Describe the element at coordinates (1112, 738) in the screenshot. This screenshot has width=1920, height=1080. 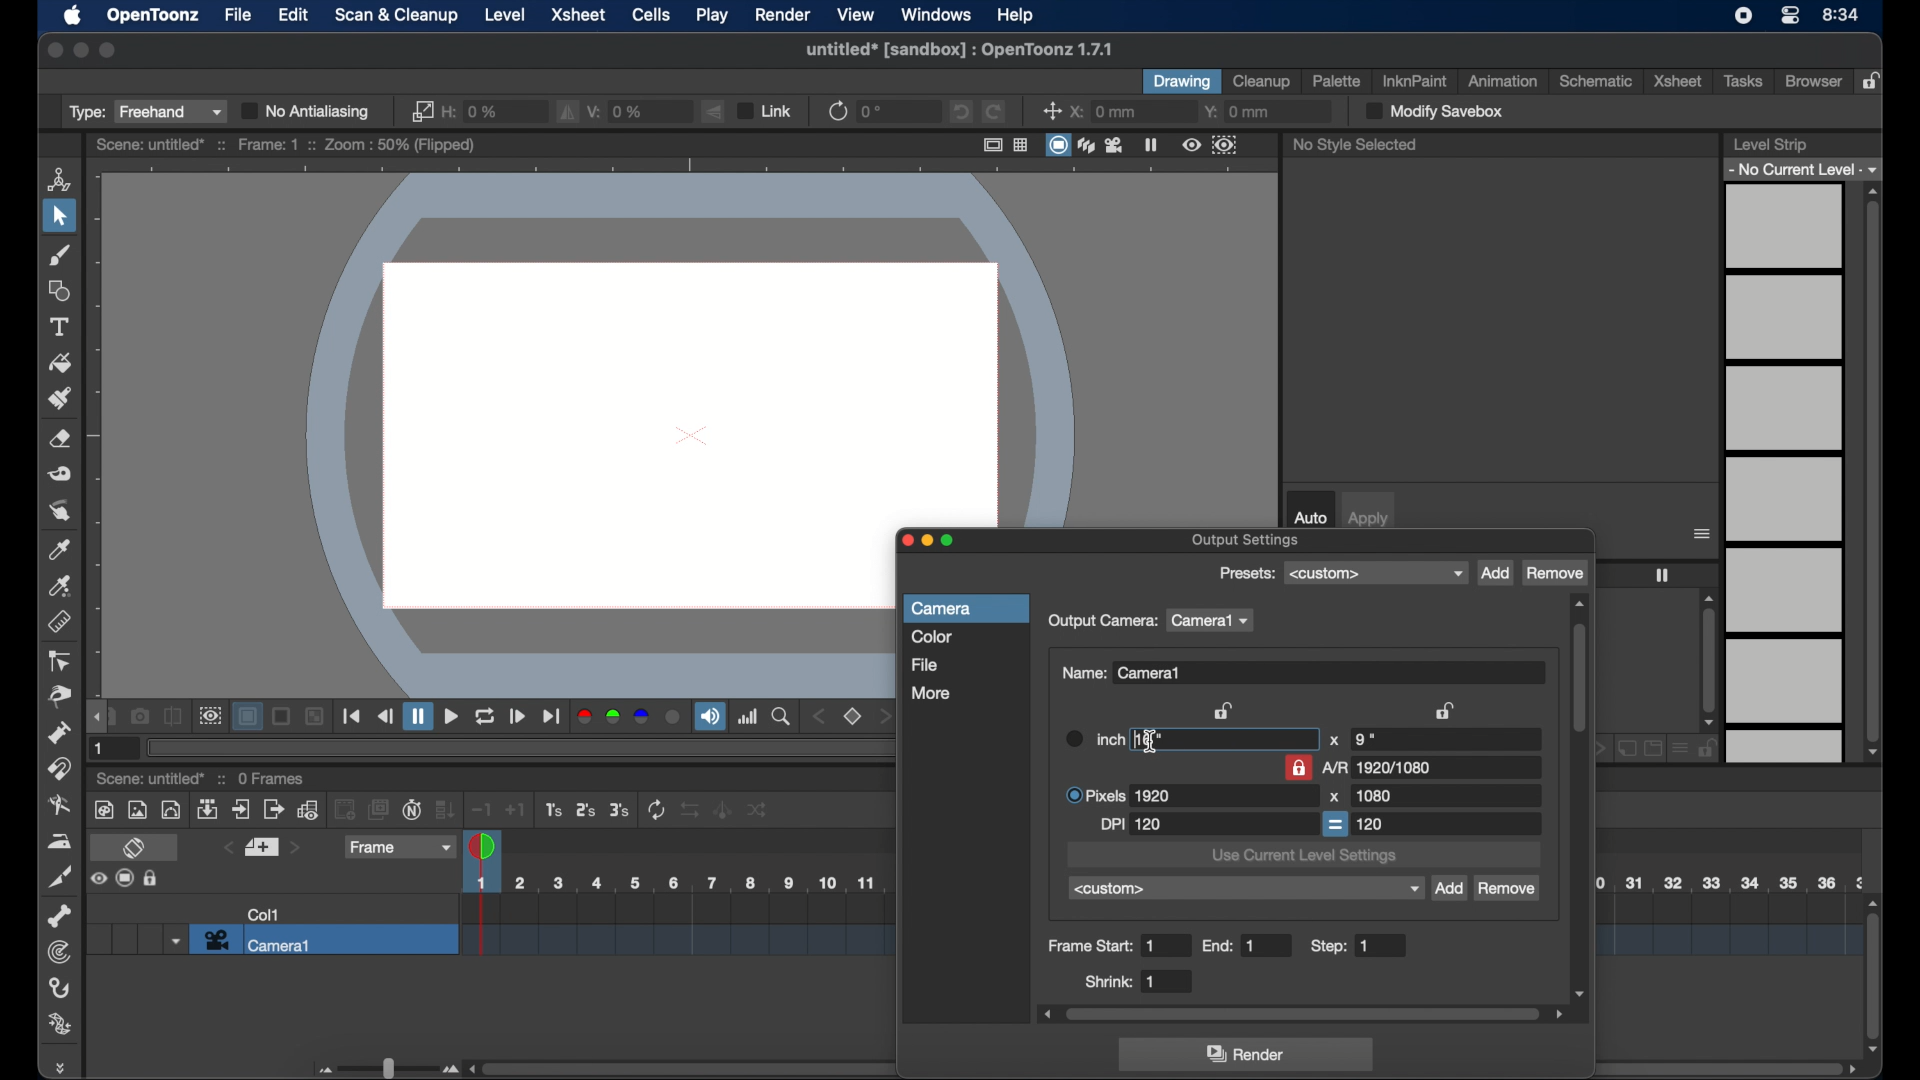
I see `inch` at that location.